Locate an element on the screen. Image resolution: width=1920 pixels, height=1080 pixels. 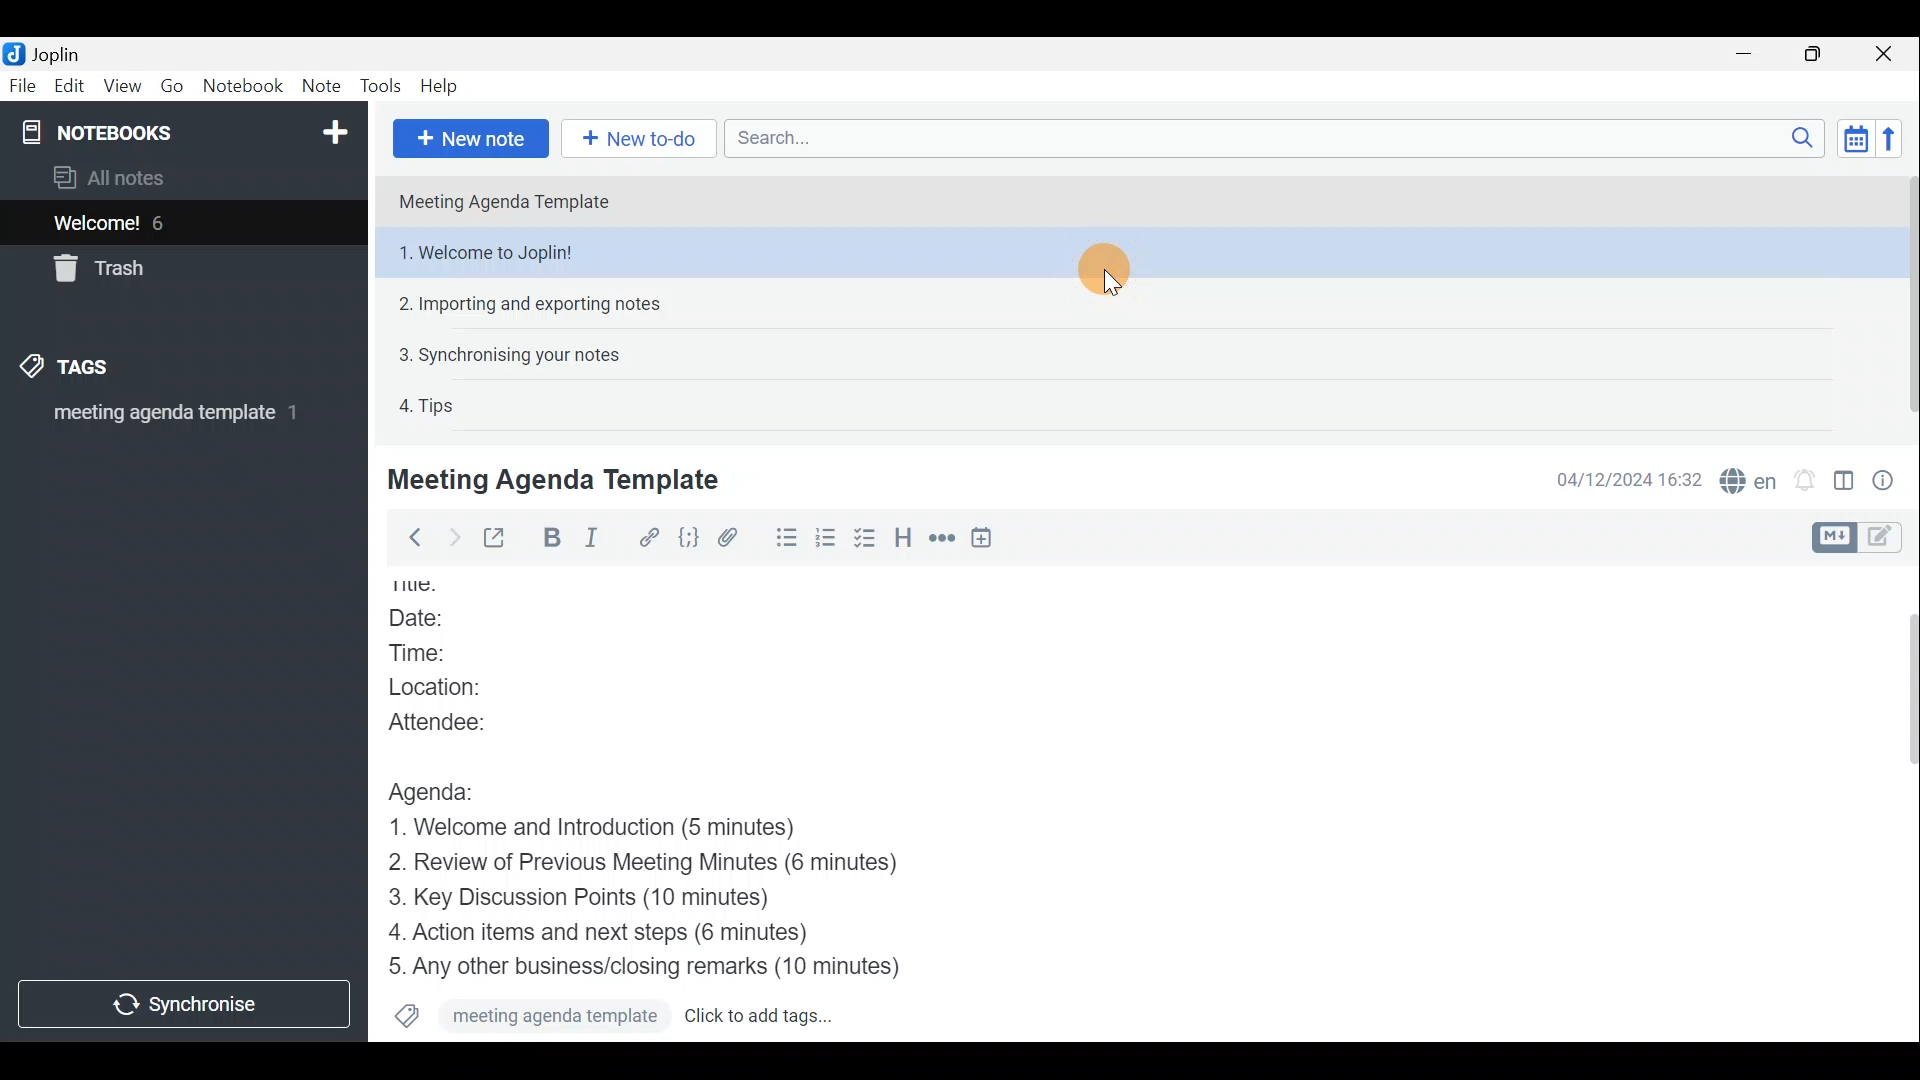
Toggle editors is located at coordinates (1885, 539).